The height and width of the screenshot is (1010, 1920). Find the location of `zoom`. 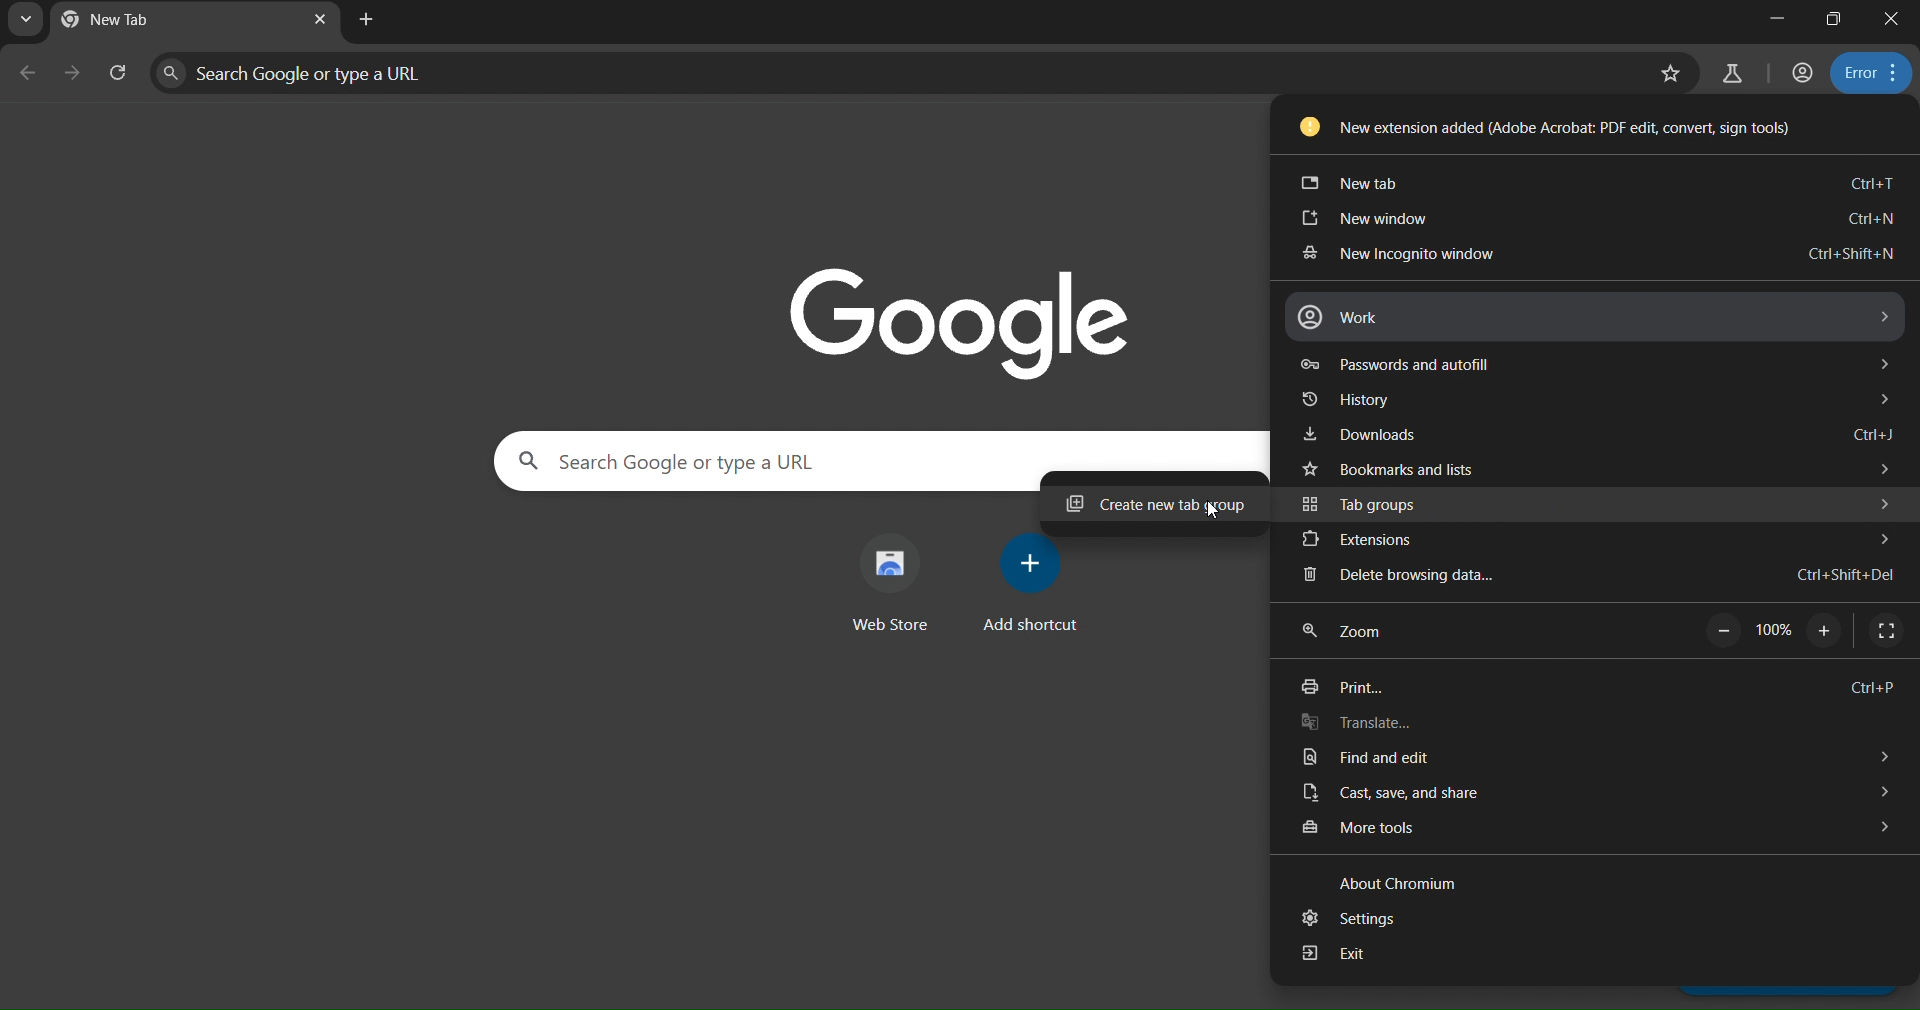

zoom is located at coordinates (1366, 632).